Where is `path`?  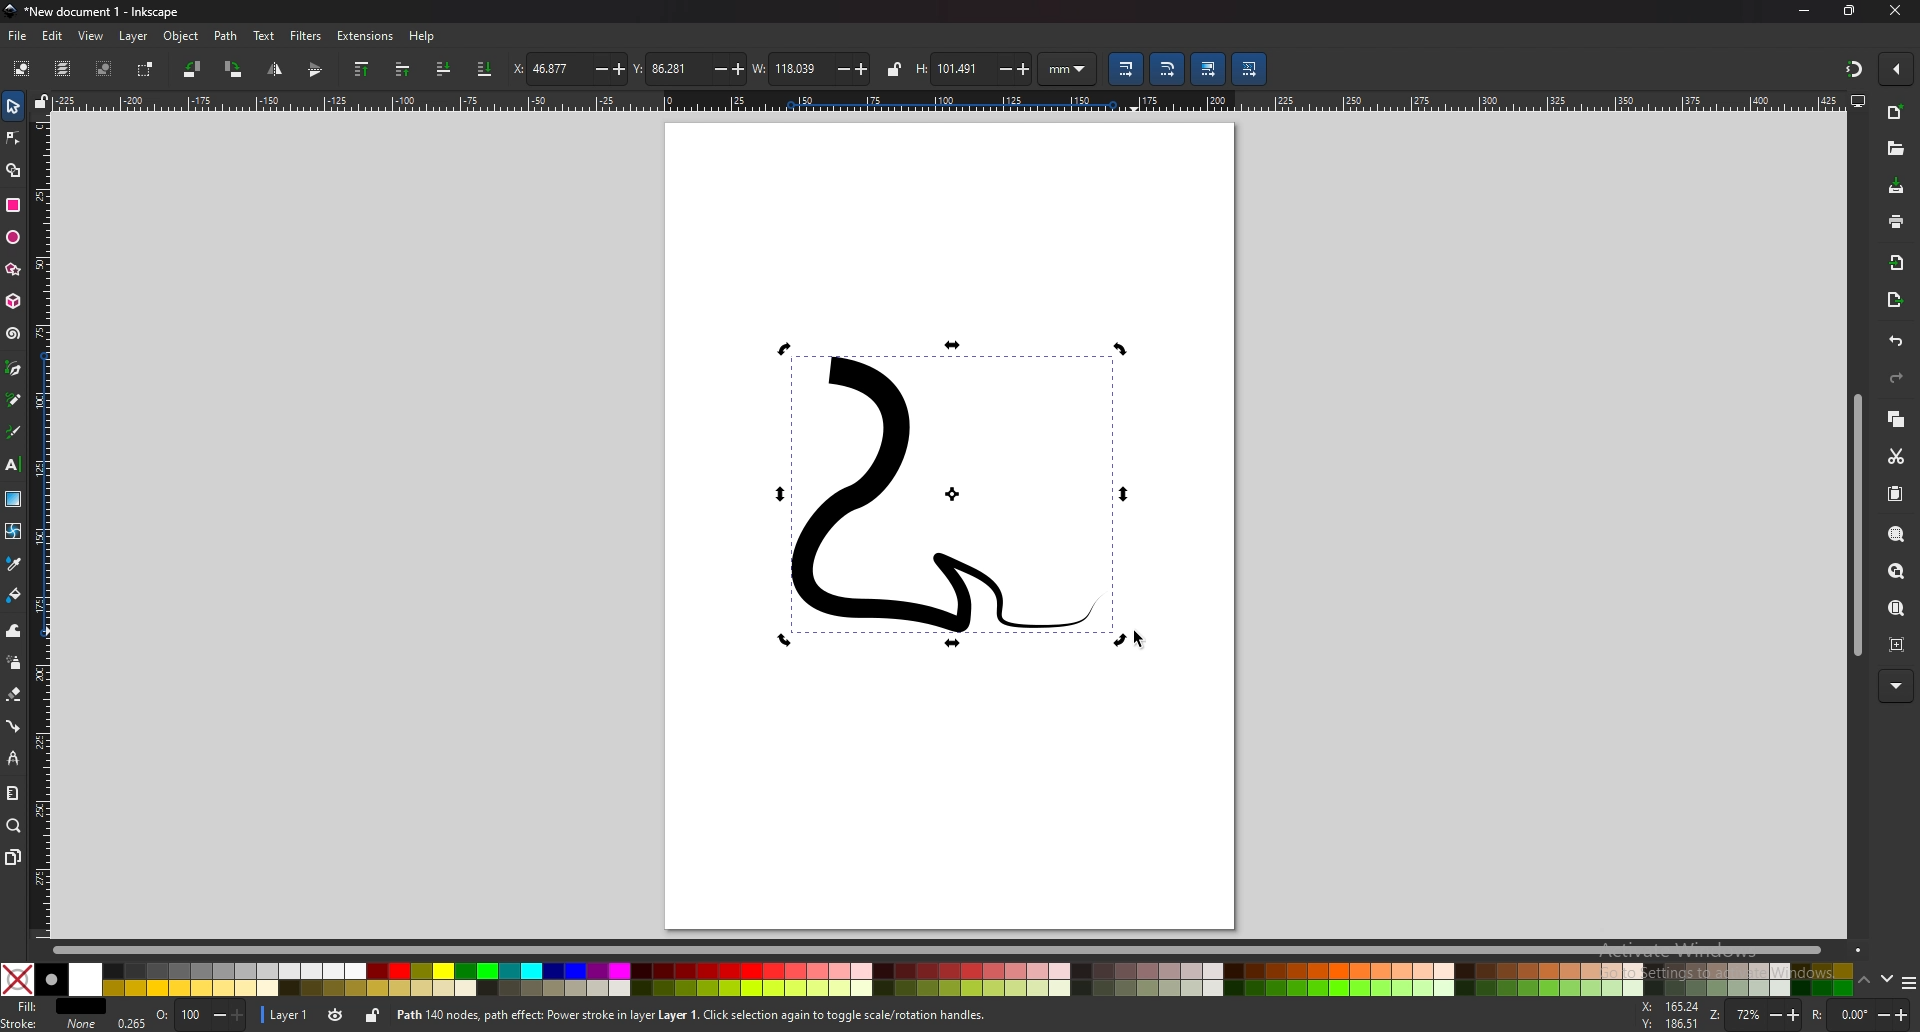 path is located at coordinates (227, 35).